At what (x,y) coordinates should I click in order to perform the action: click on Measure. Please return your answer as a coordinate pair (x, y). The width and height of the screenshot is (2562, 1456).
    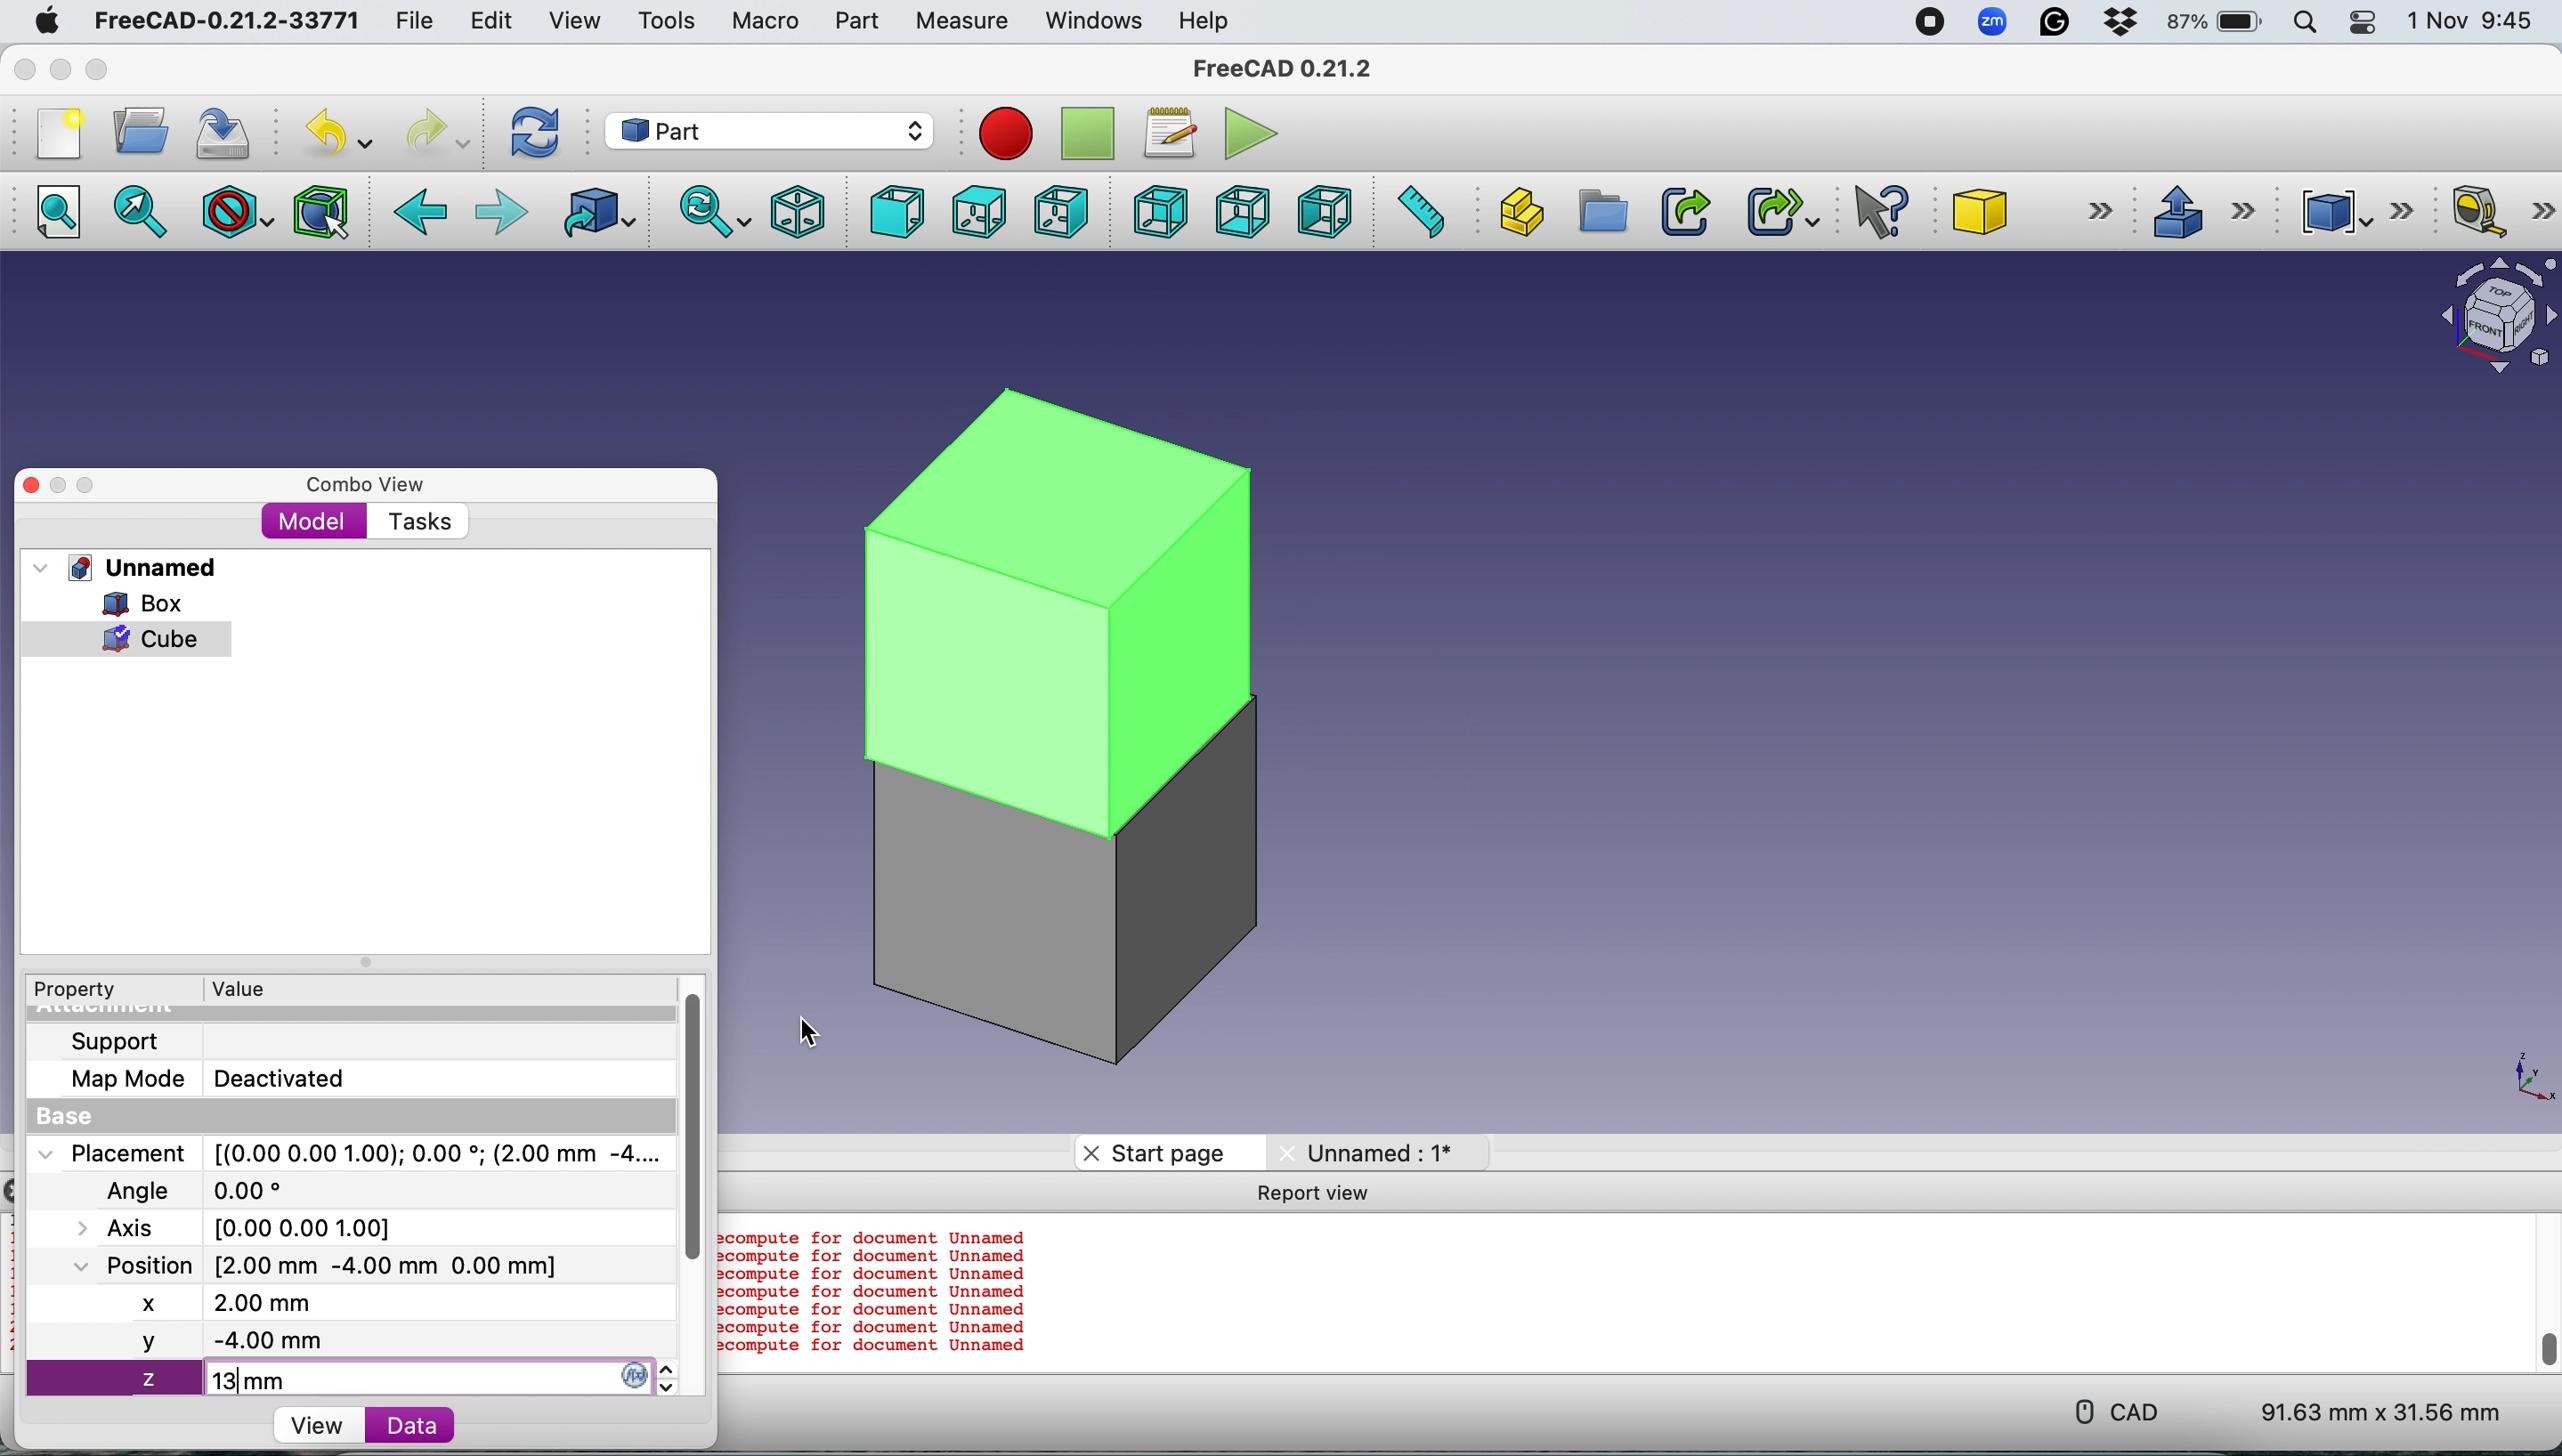
    Looking at the image, I should click on (966, 23).